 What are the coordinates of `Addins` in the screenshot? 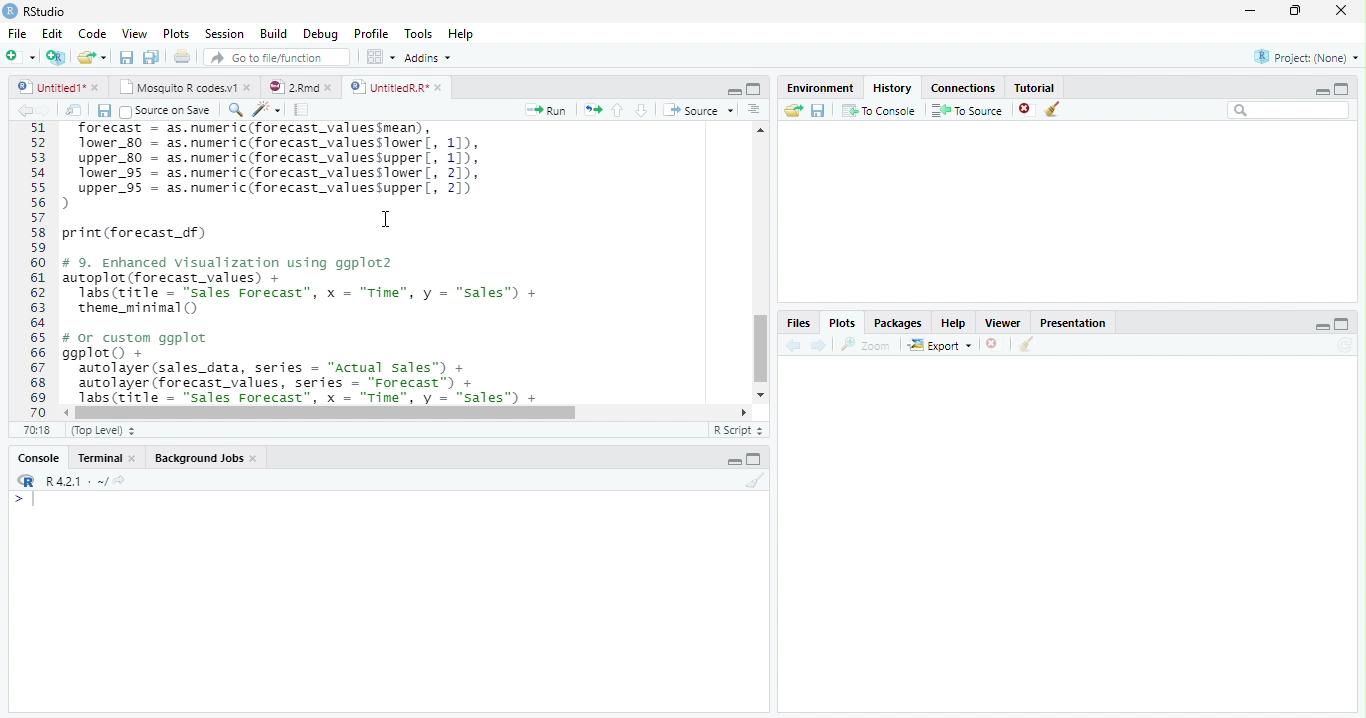 It's located at (430, 57).